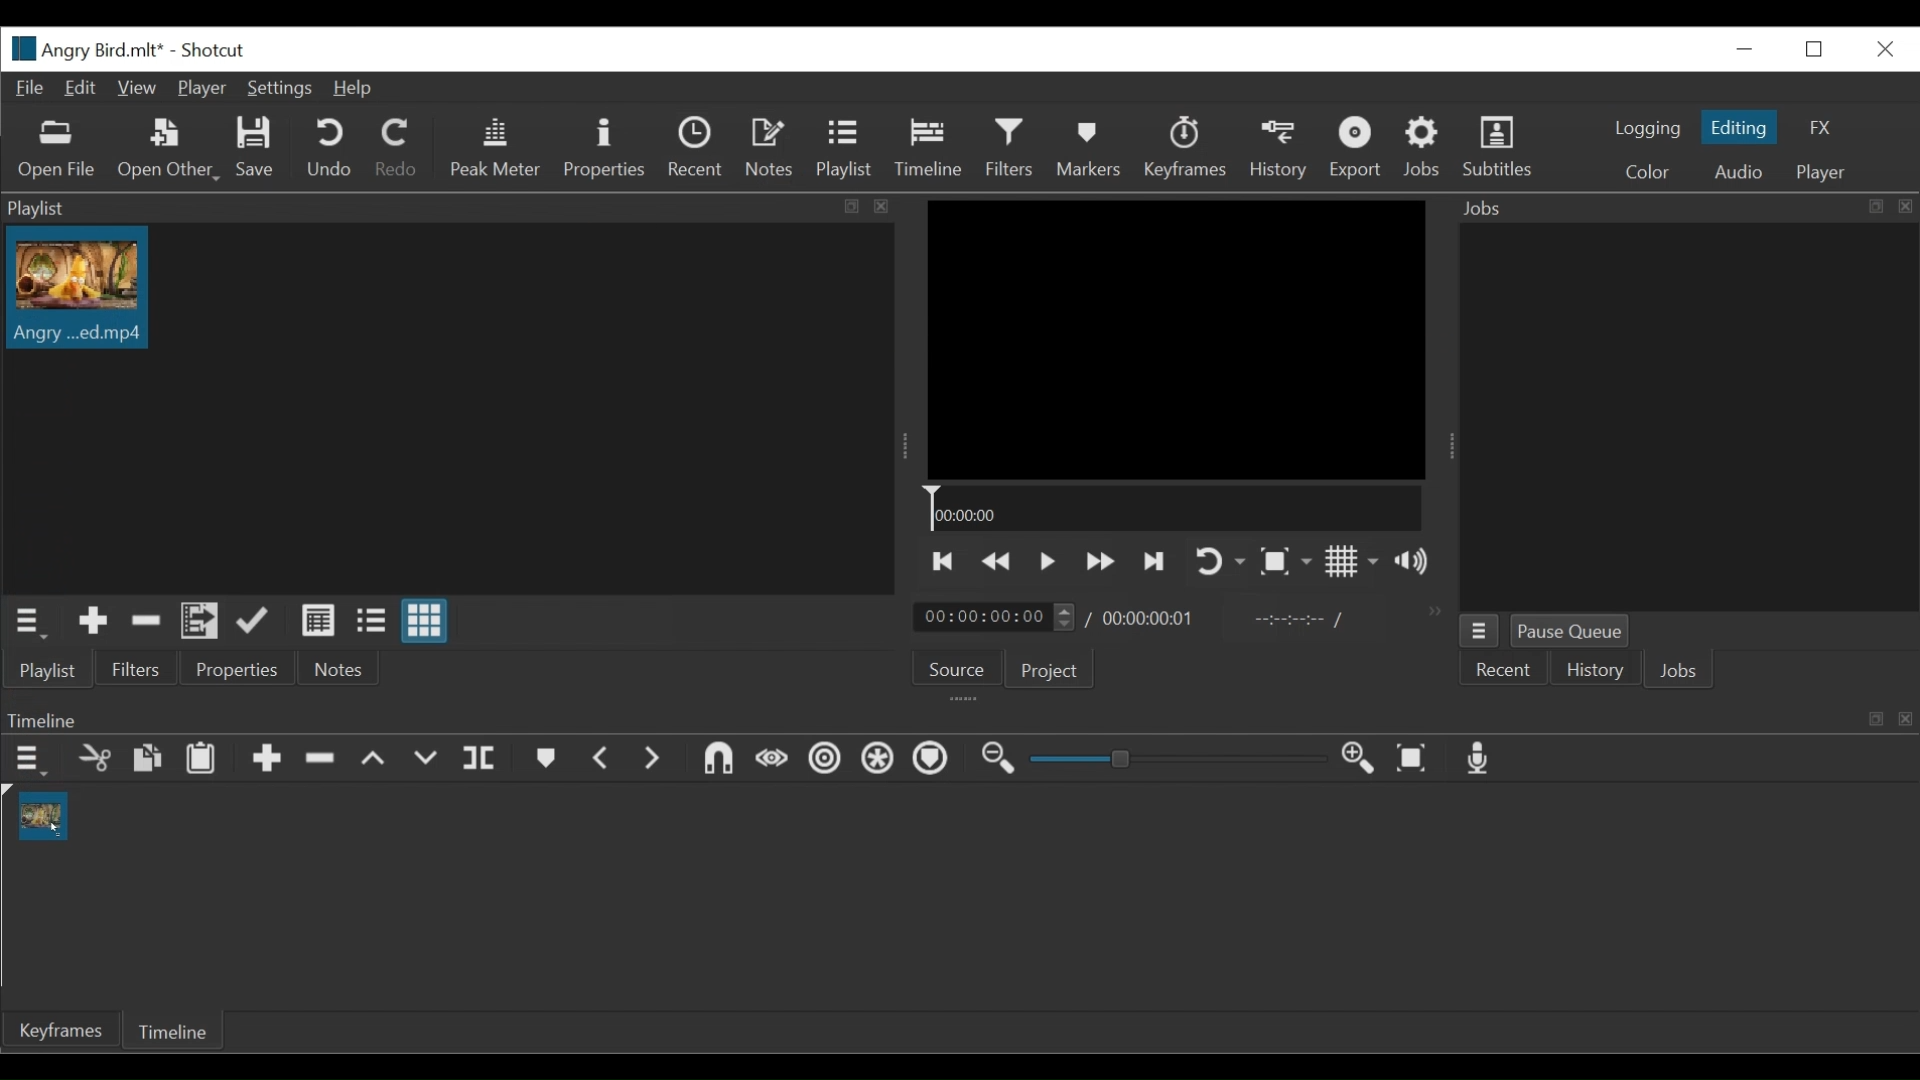 The height and width of the screenshot is (1080, 1920). What do you see at coordinates (1421, 145) in the screenshot?
I see `Jobs` at bounding box center [1421, 145].